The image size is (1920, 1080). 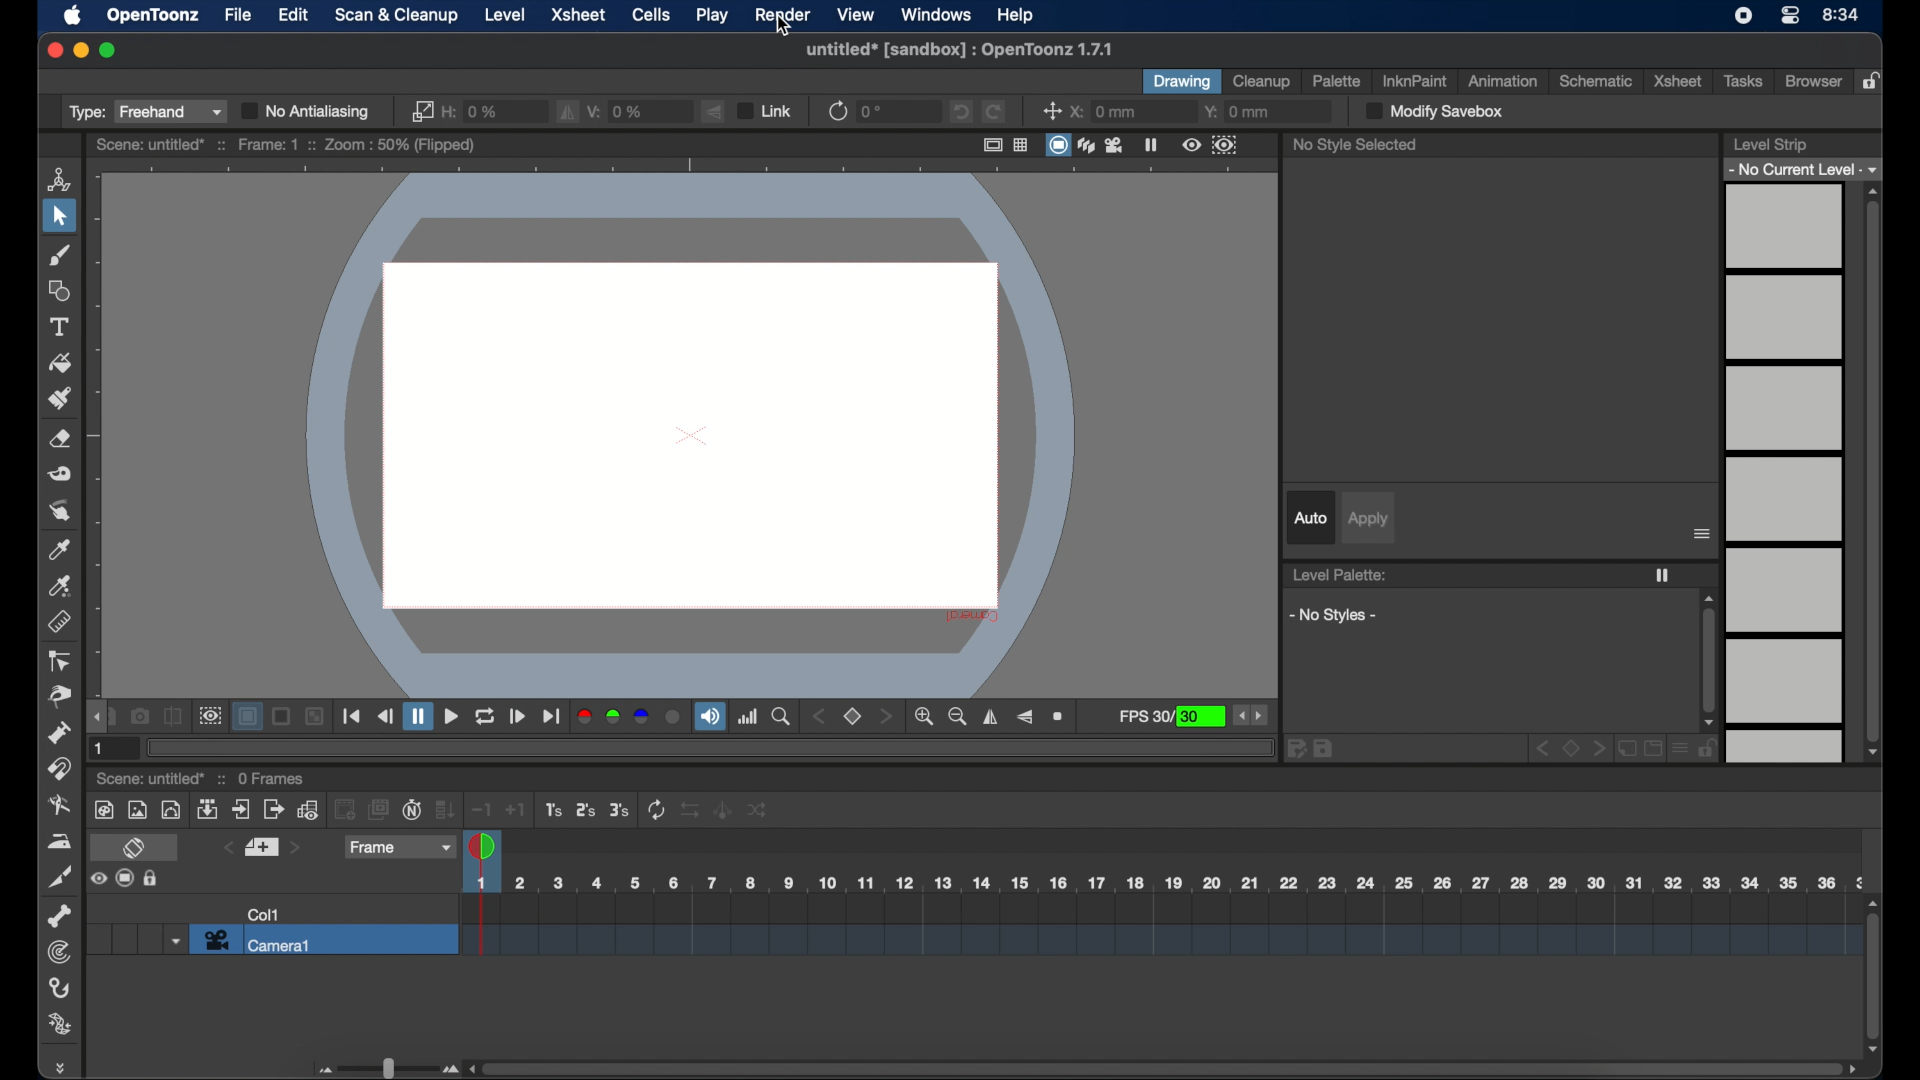 What do you see at coordinates (59, 841) in the screenshot?
I see `iron tool` at bounding box center [59, 841].